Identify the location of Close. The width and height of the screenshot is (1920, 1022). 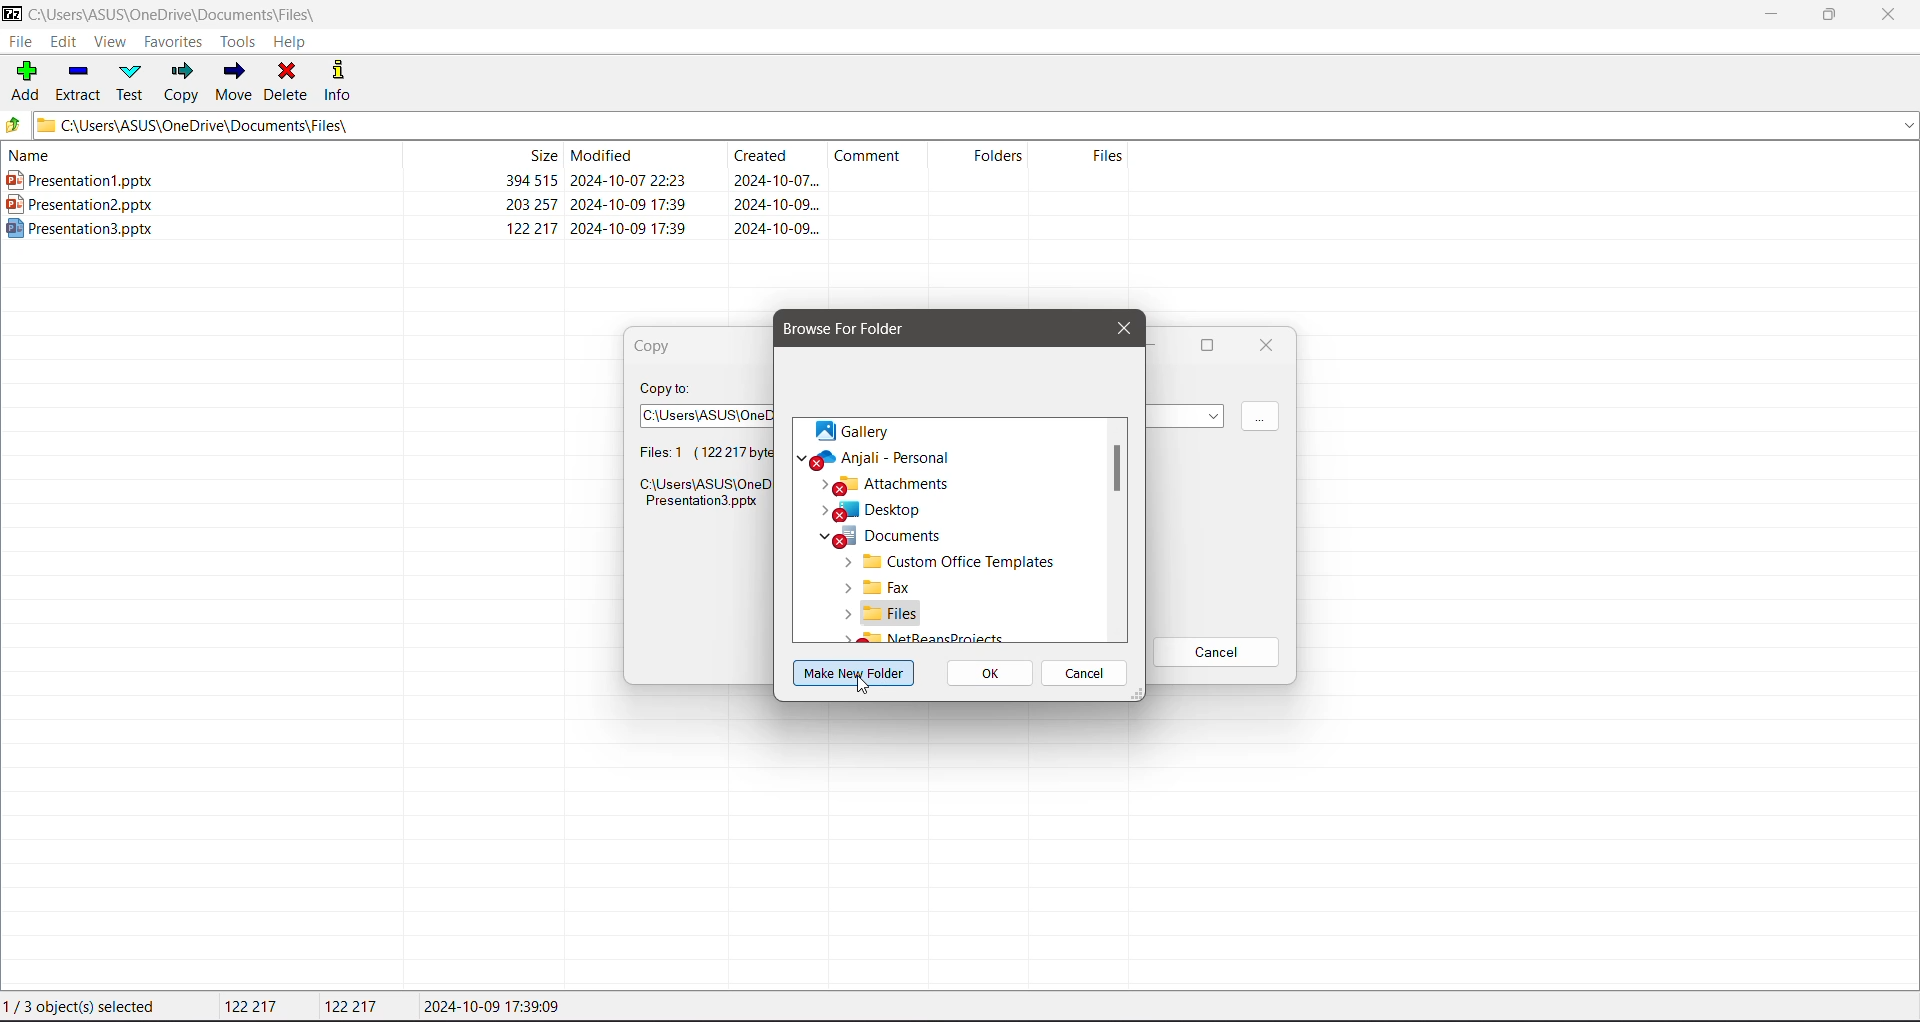
(1120, 327).